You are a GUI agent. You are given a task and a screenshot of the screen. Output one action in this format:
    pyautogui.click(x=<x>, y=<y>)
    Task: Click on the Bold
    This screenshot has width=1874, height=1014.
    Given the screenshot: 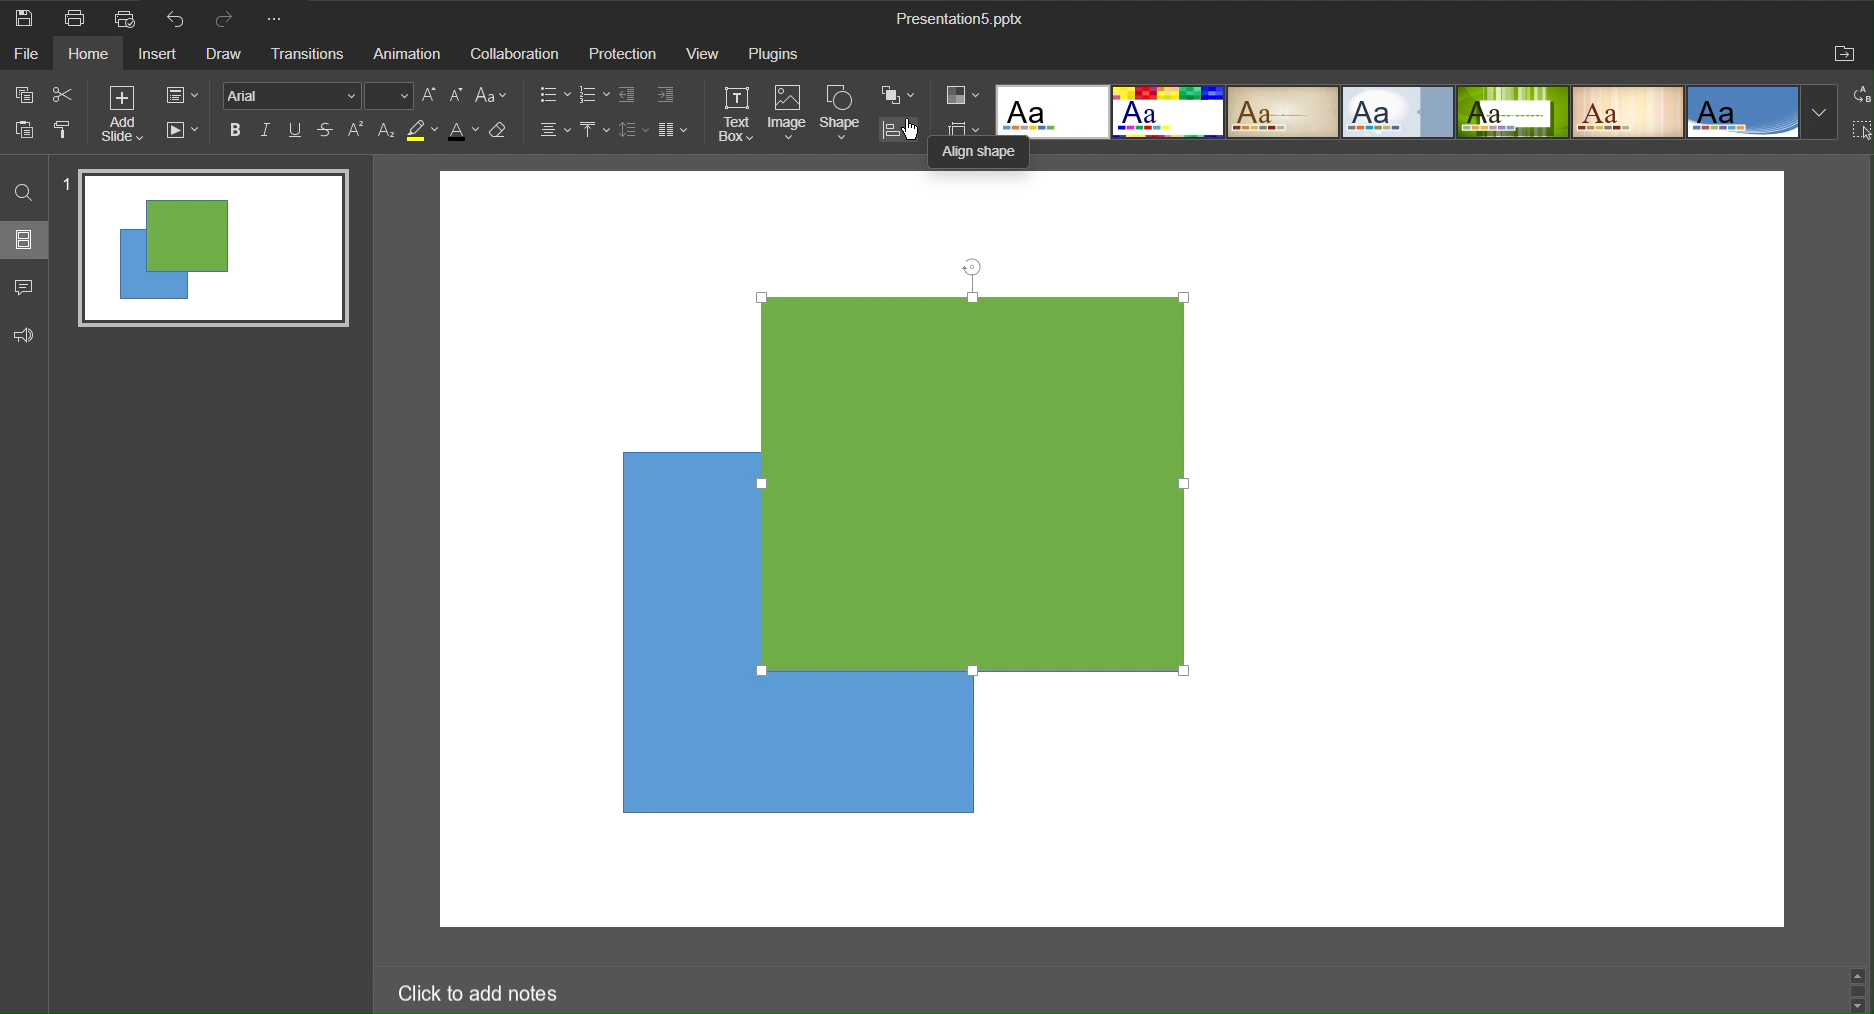 What is the action you would take?
    pyautogui.click(x=234, y=129)
    